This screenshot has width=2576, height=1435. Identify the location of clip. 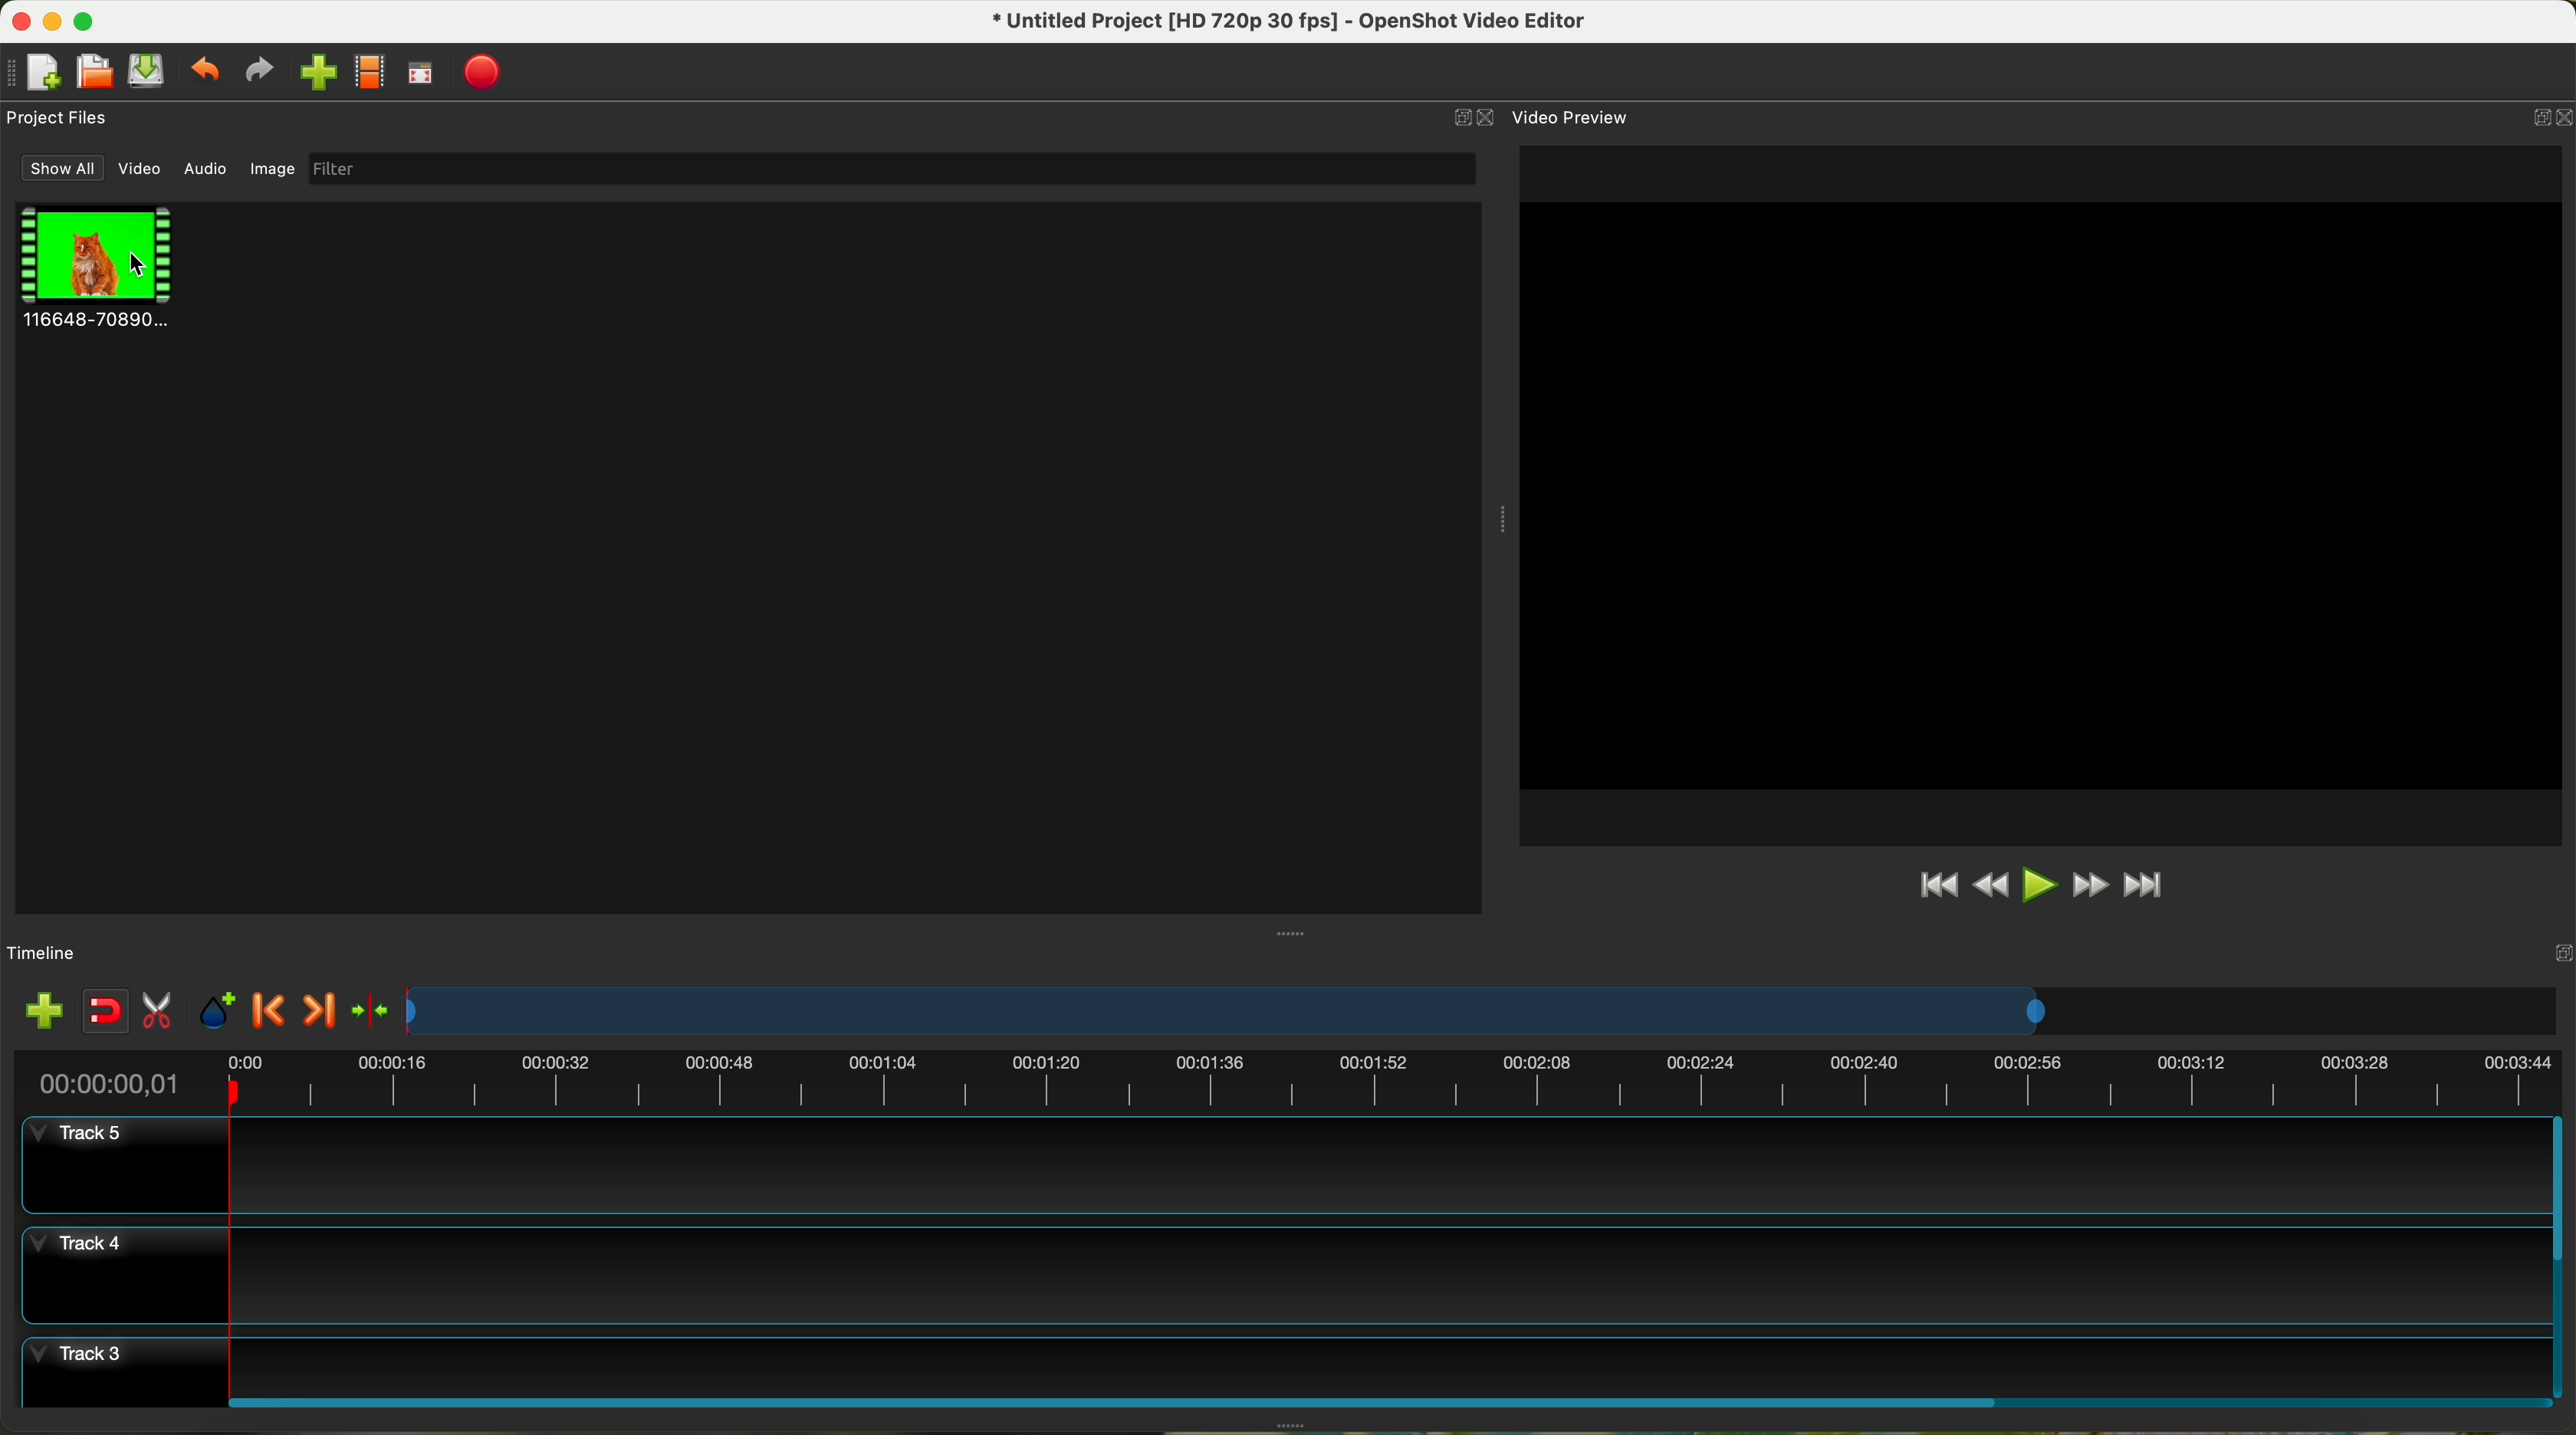
(90, 267).